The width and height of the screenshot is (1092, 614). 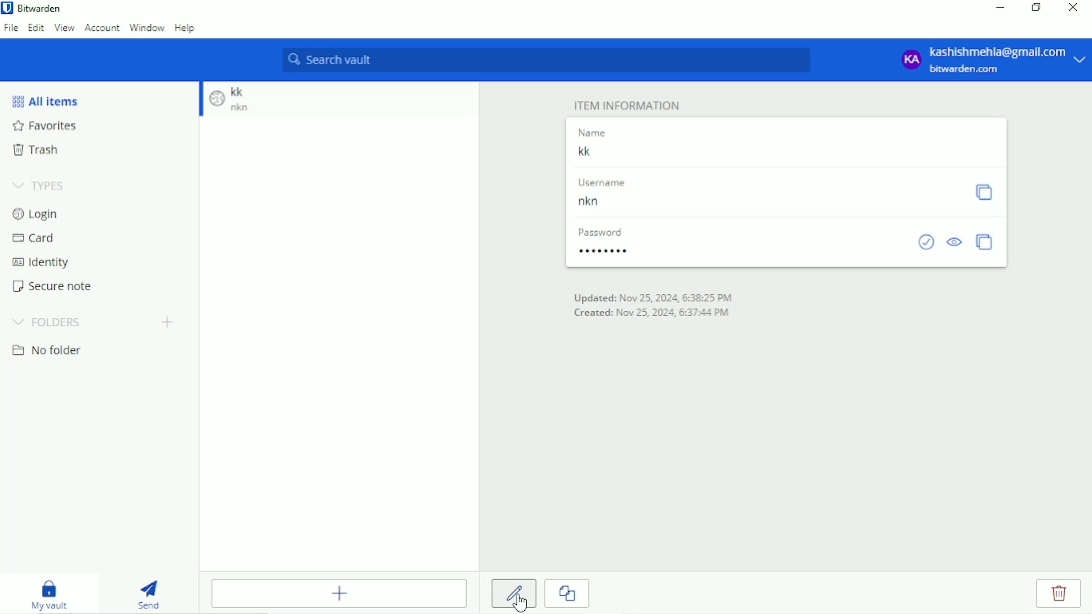 I want to click on entry Name, so click(x=596, y=153).